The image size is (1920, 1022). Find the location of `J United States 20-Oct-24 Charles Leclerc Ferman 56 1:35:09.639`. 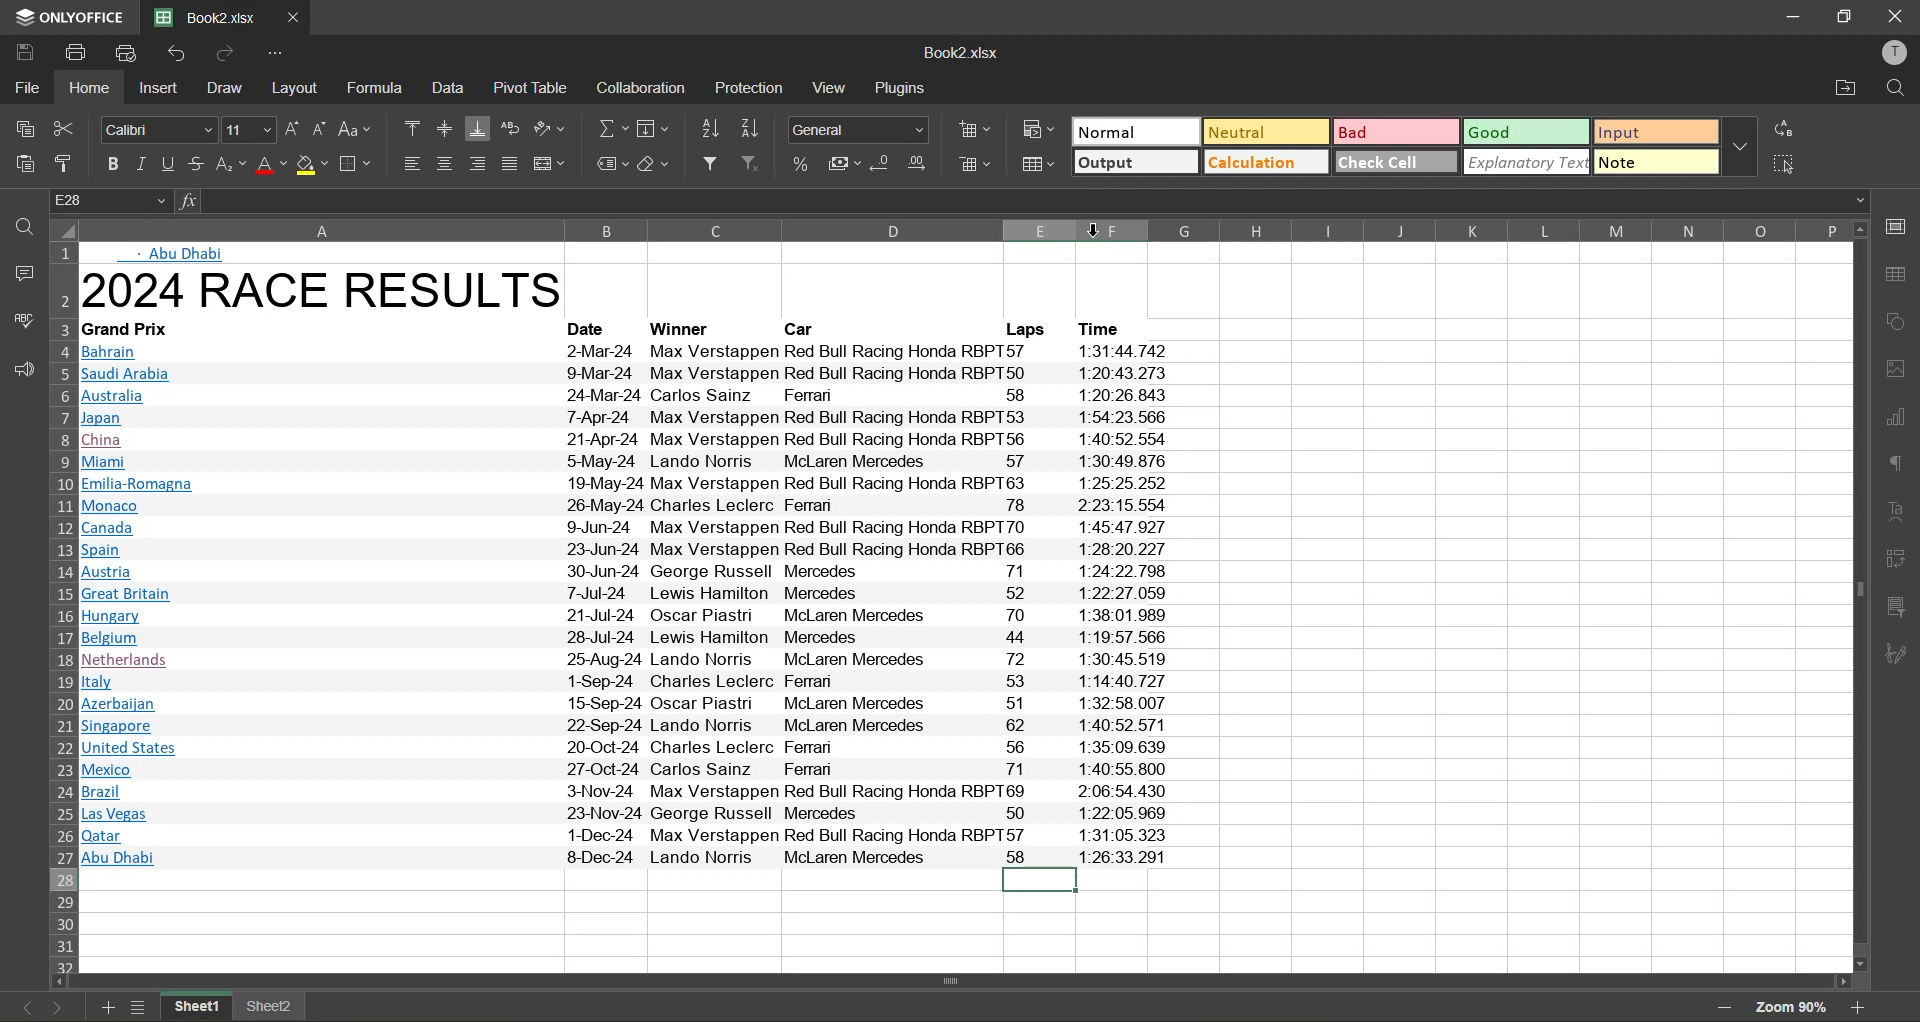

J United States 20-Oct-24 Charles Leclerc Ferman 56 1:35:09.639 is located at coordinates (632, 745).